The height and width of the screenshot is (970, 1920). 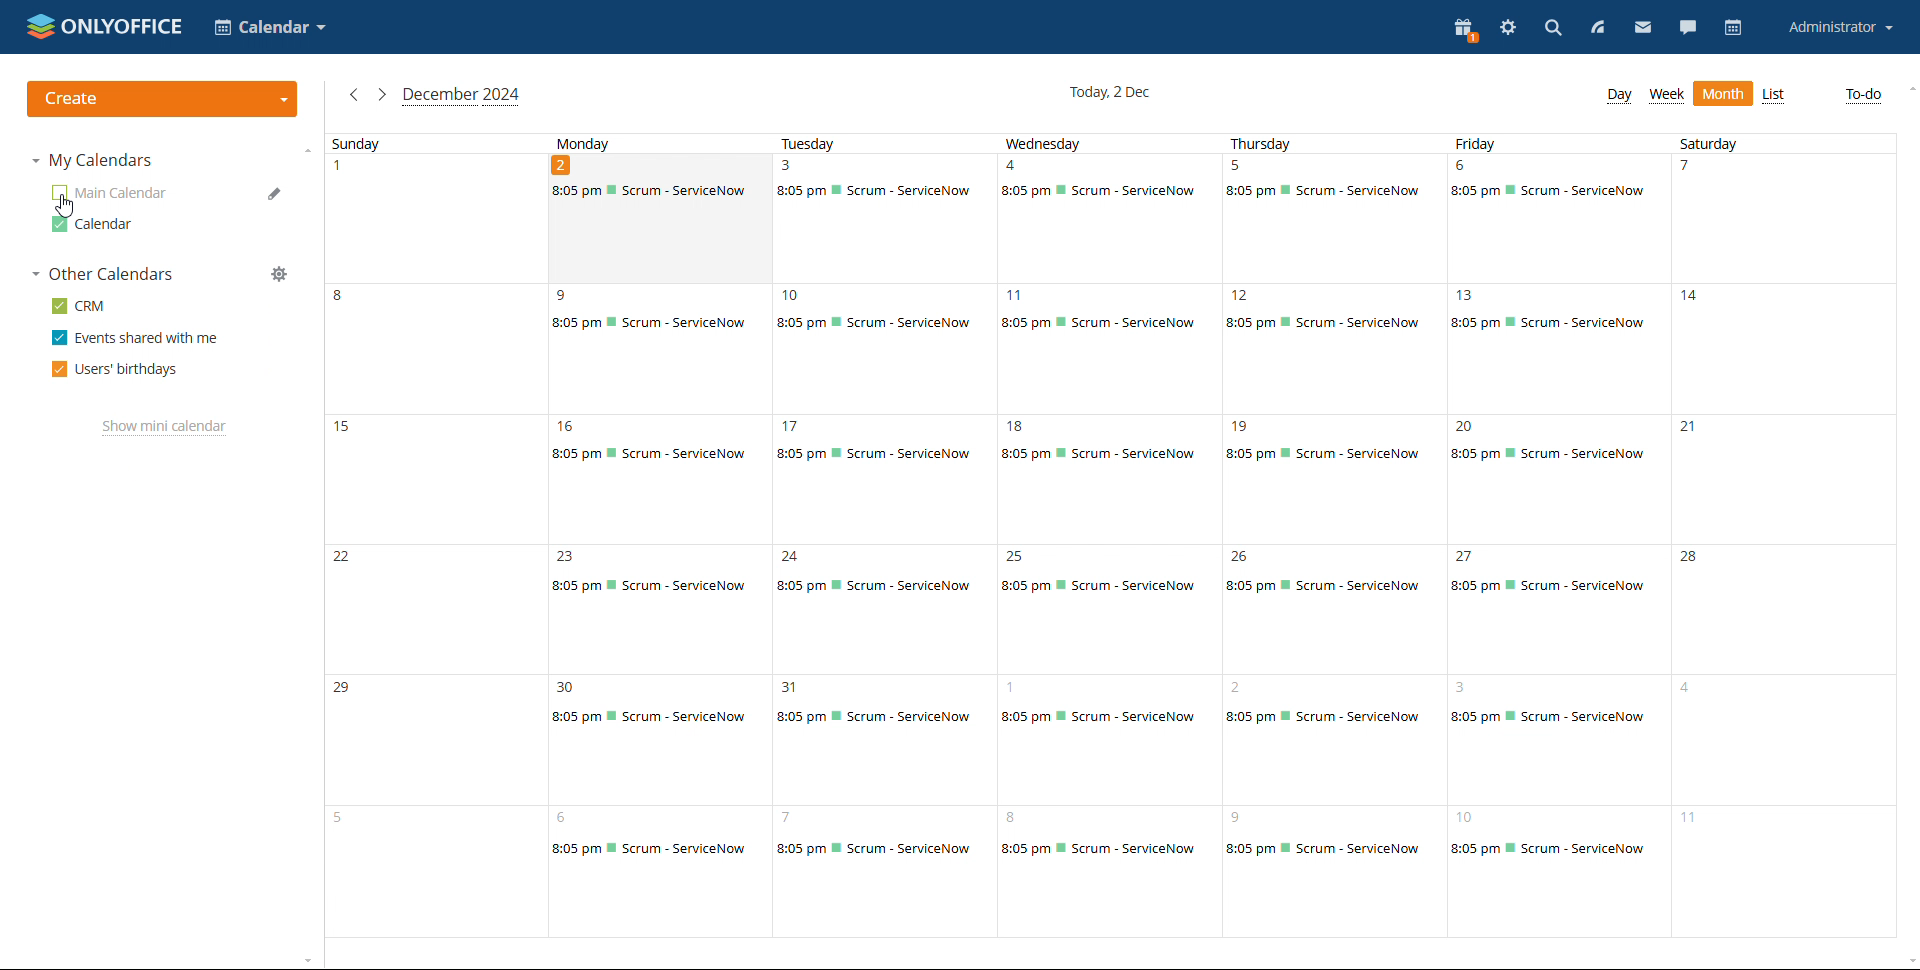 I want to click on show mini calendar, so click(x=164, y=428).